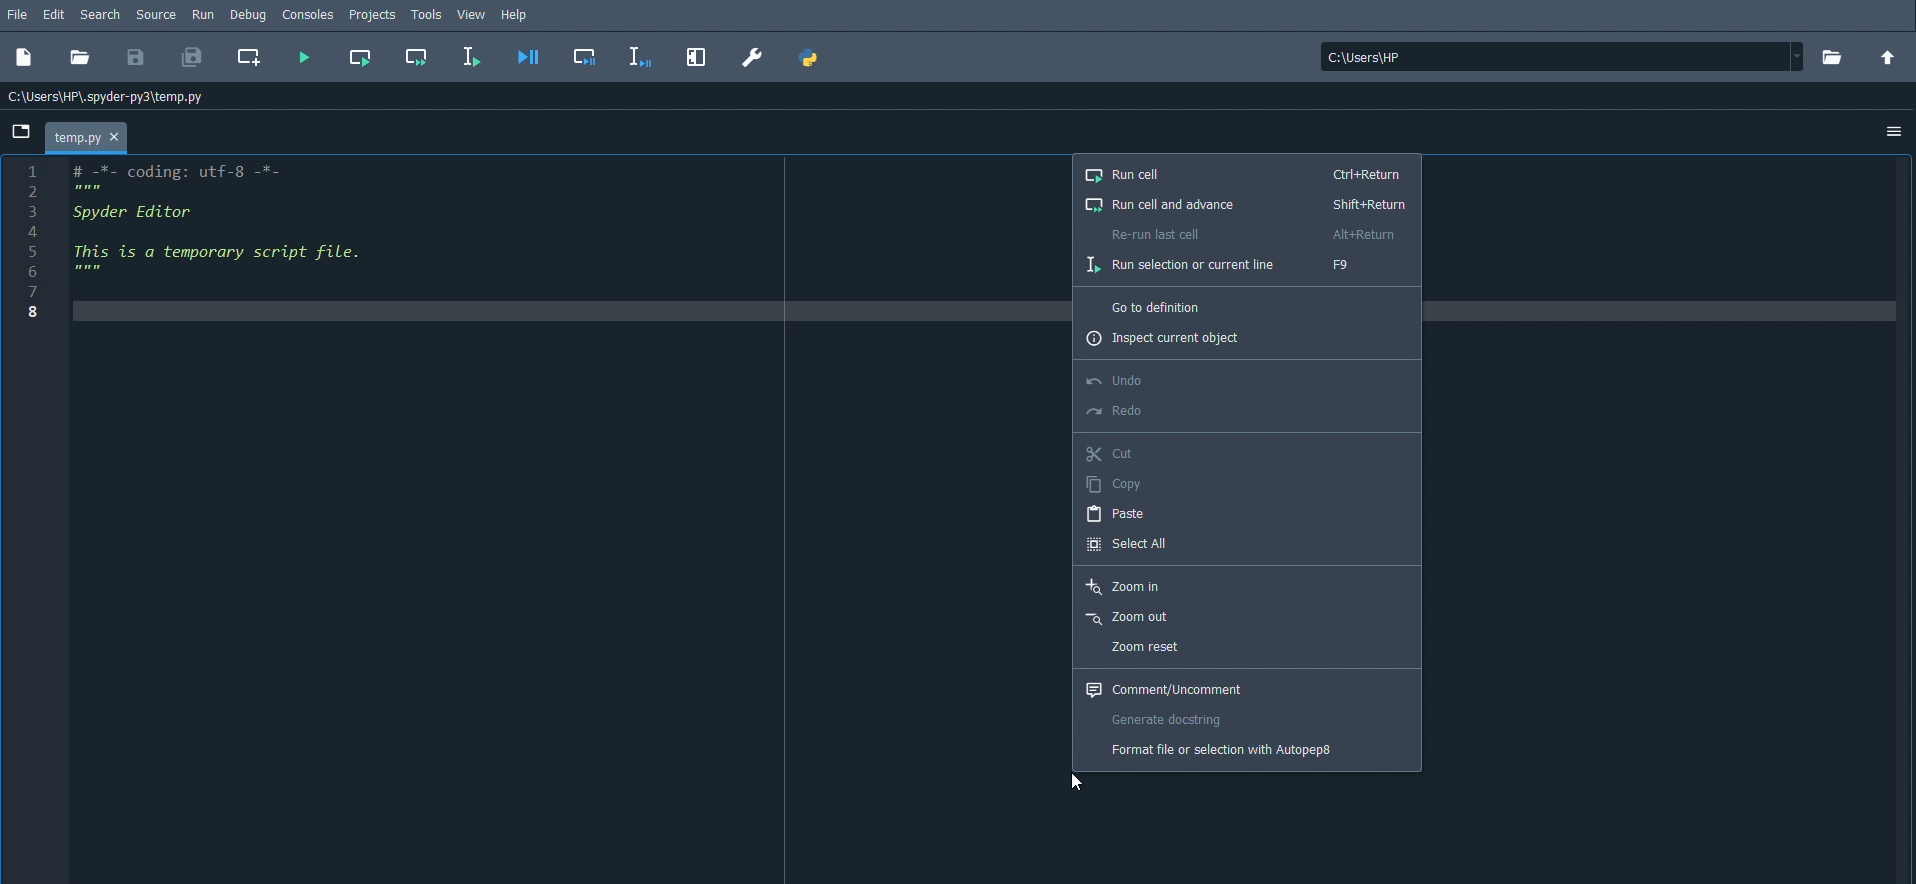 The height and width of the screenshot is (884, 1916). What do you see at coordinates (1129, 617) in the screenshot?
I see `Zoom out` at bounding box center [1129, 617].